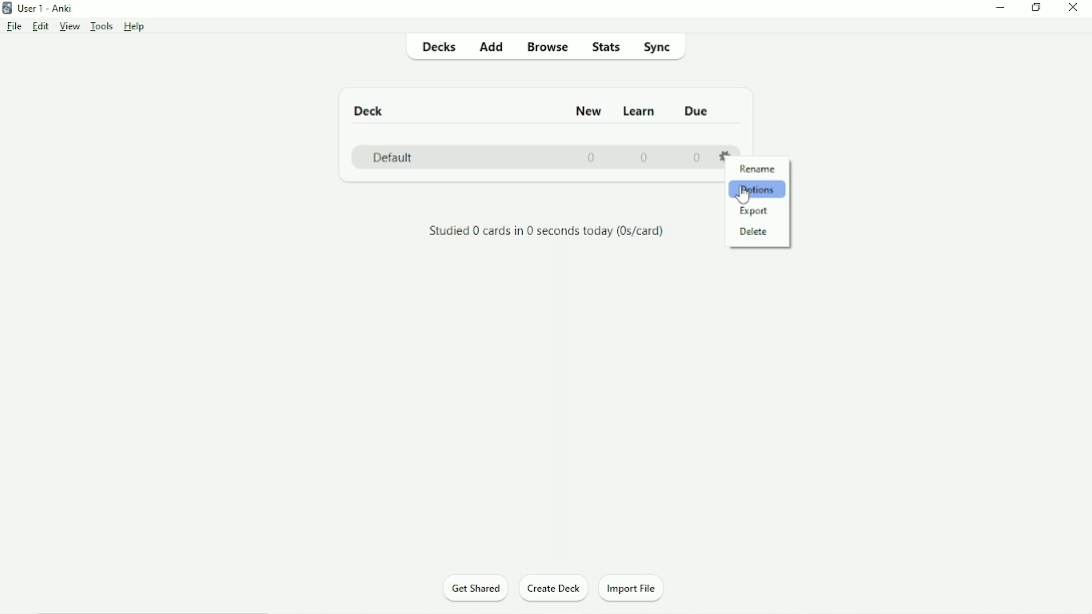 The height and width of the screenshot is (614, 1092). What do you see at coordinates (555, 591) in the screenshot?
I see `Create Deck` at bounding box center [555, 591].